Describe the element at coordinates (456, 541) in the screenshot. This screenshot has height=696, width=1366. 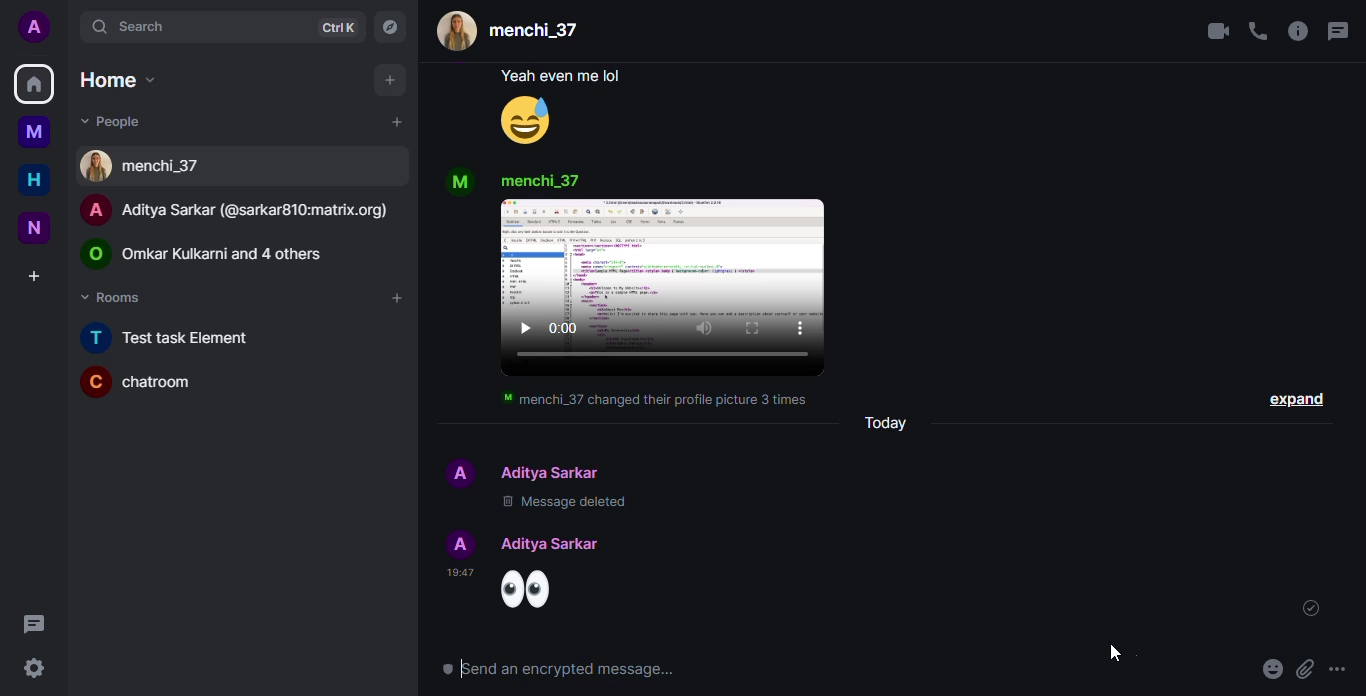
I see `profile` at that location.